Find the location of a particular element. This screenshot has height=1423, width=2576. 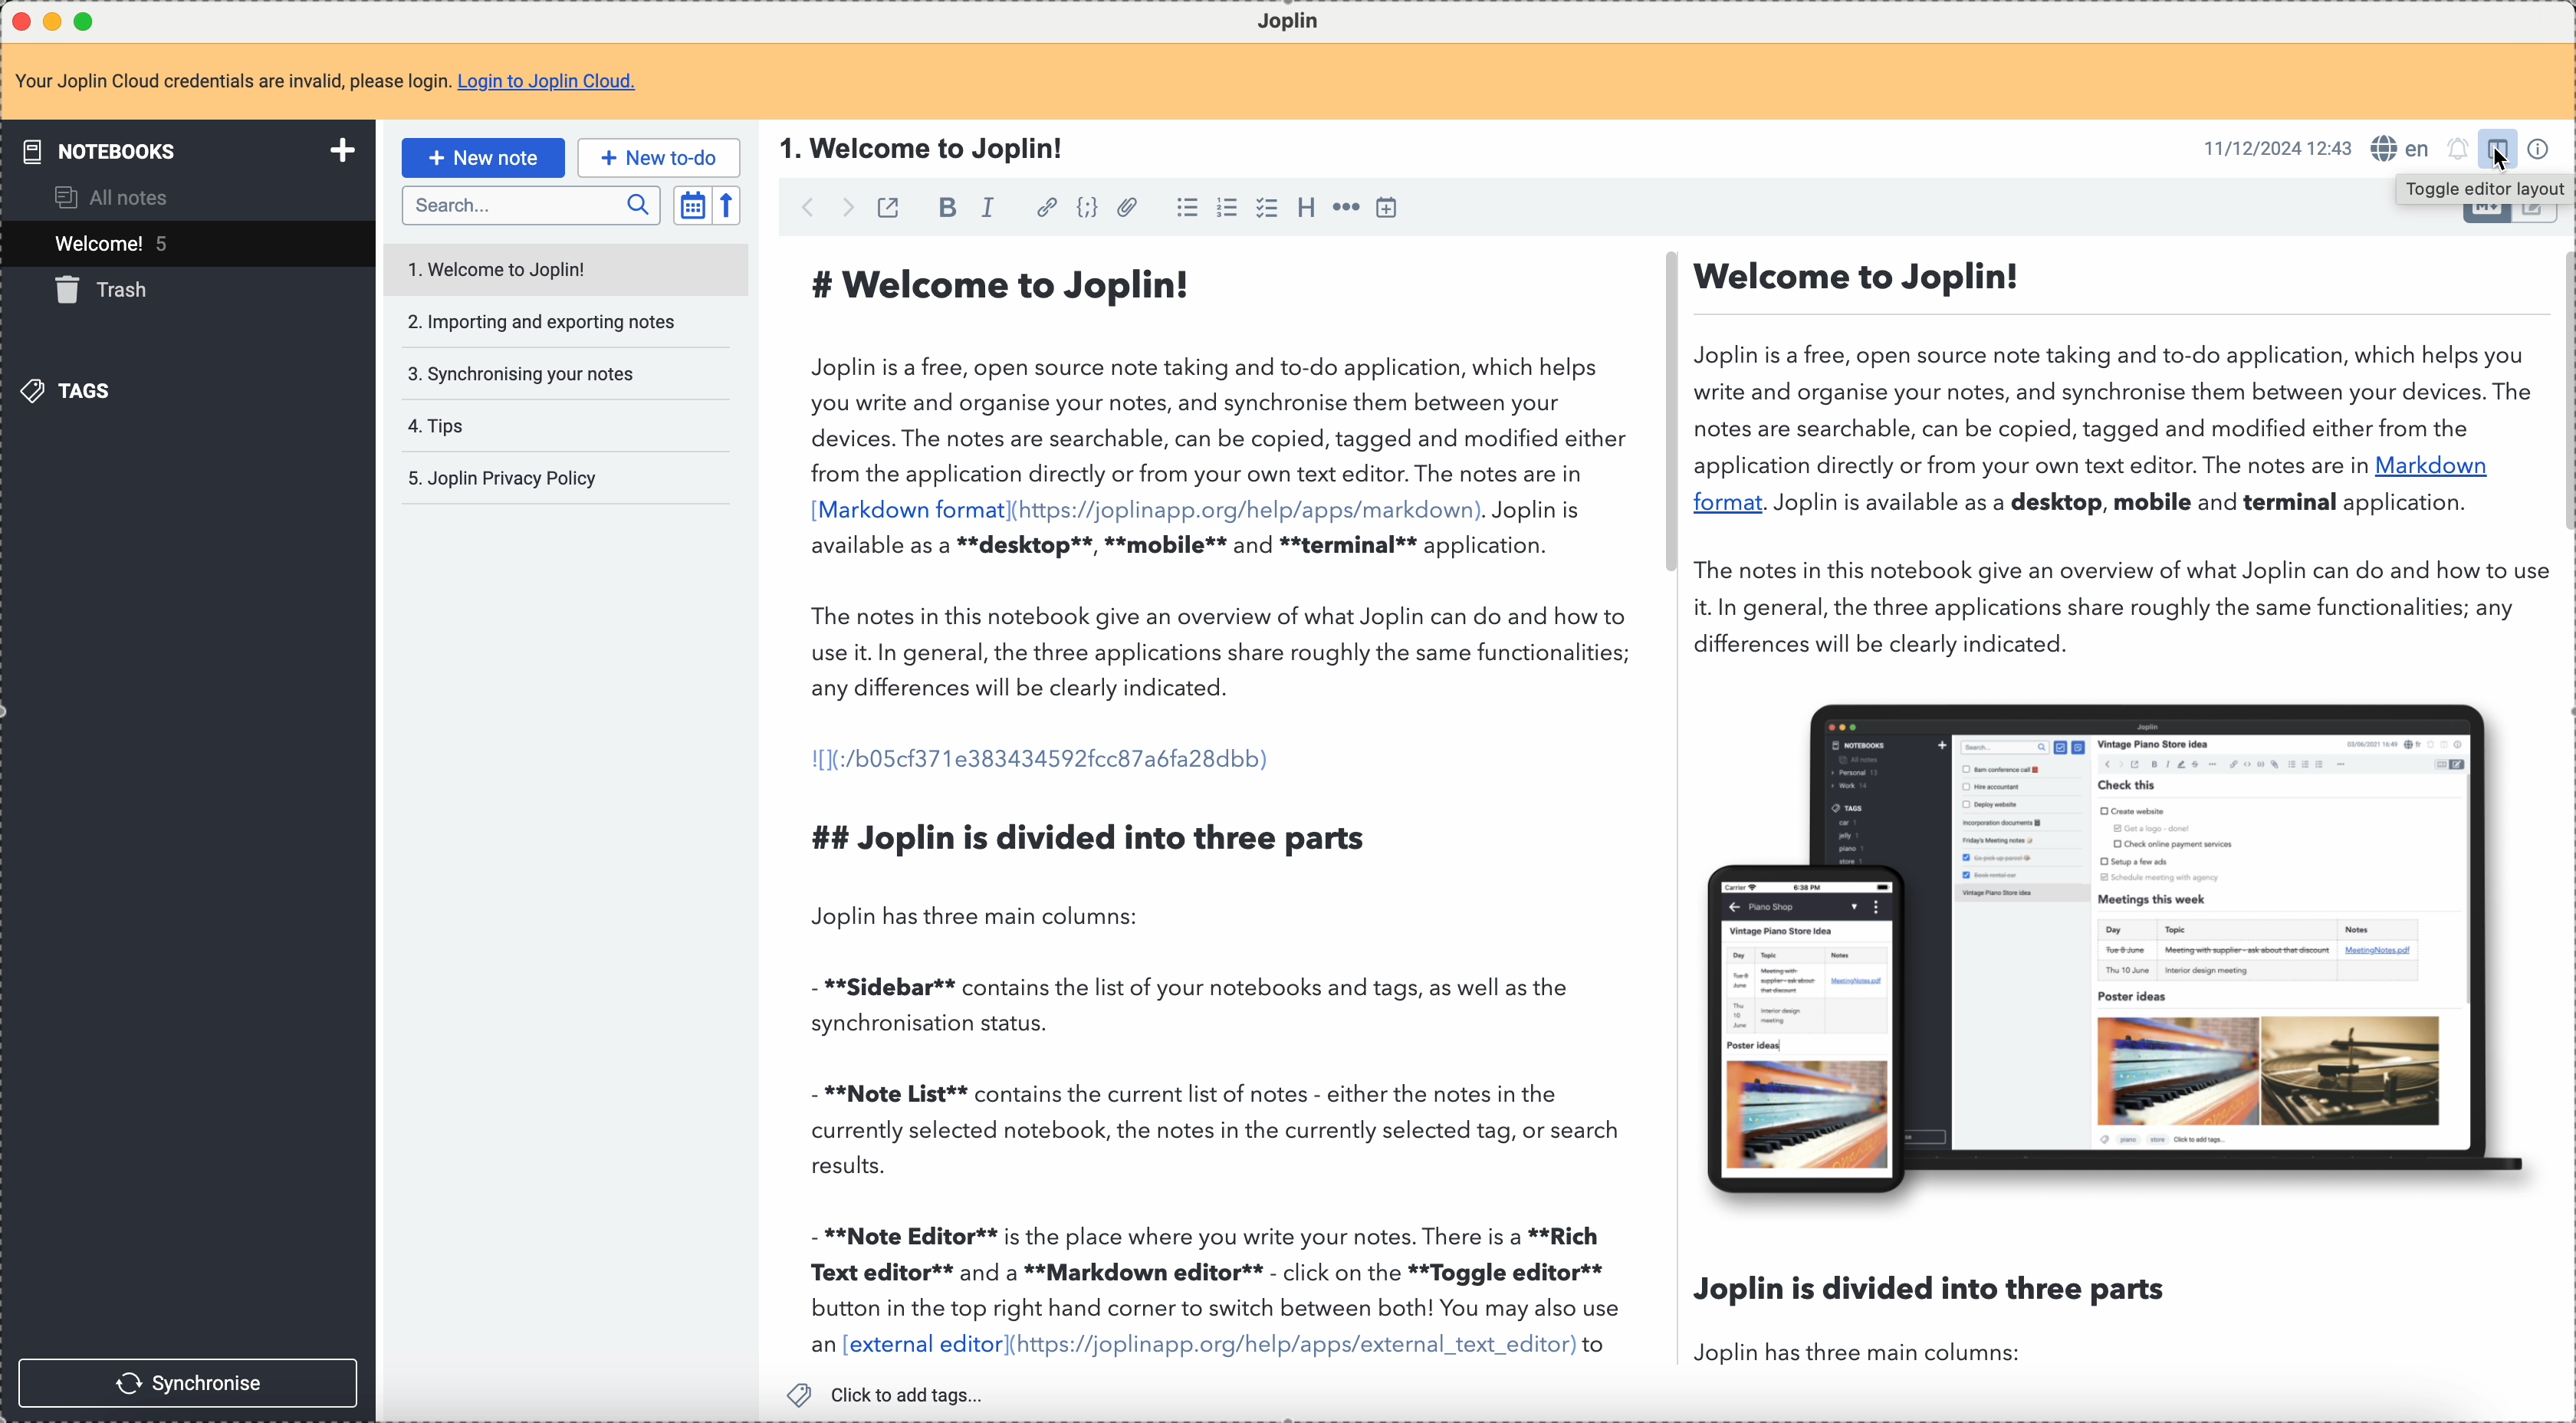

(https://joplinapp.org/help/apps/external_text_editor) is located at coordinates (1292, 1346).